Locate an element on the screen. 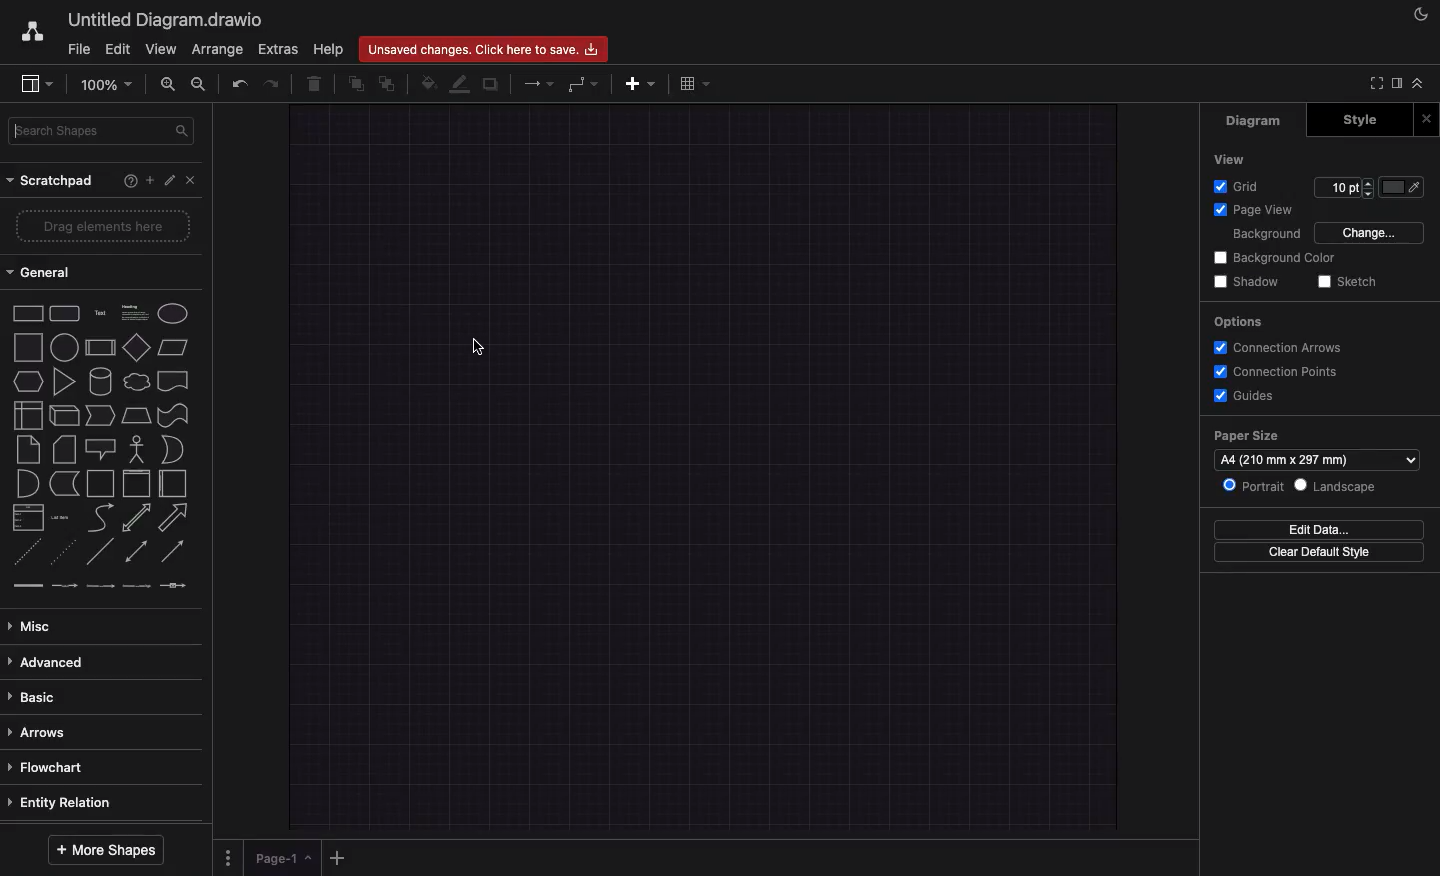 The height and width of the screenshot is (876, 1440). View is located at coordinates (1235, 158).